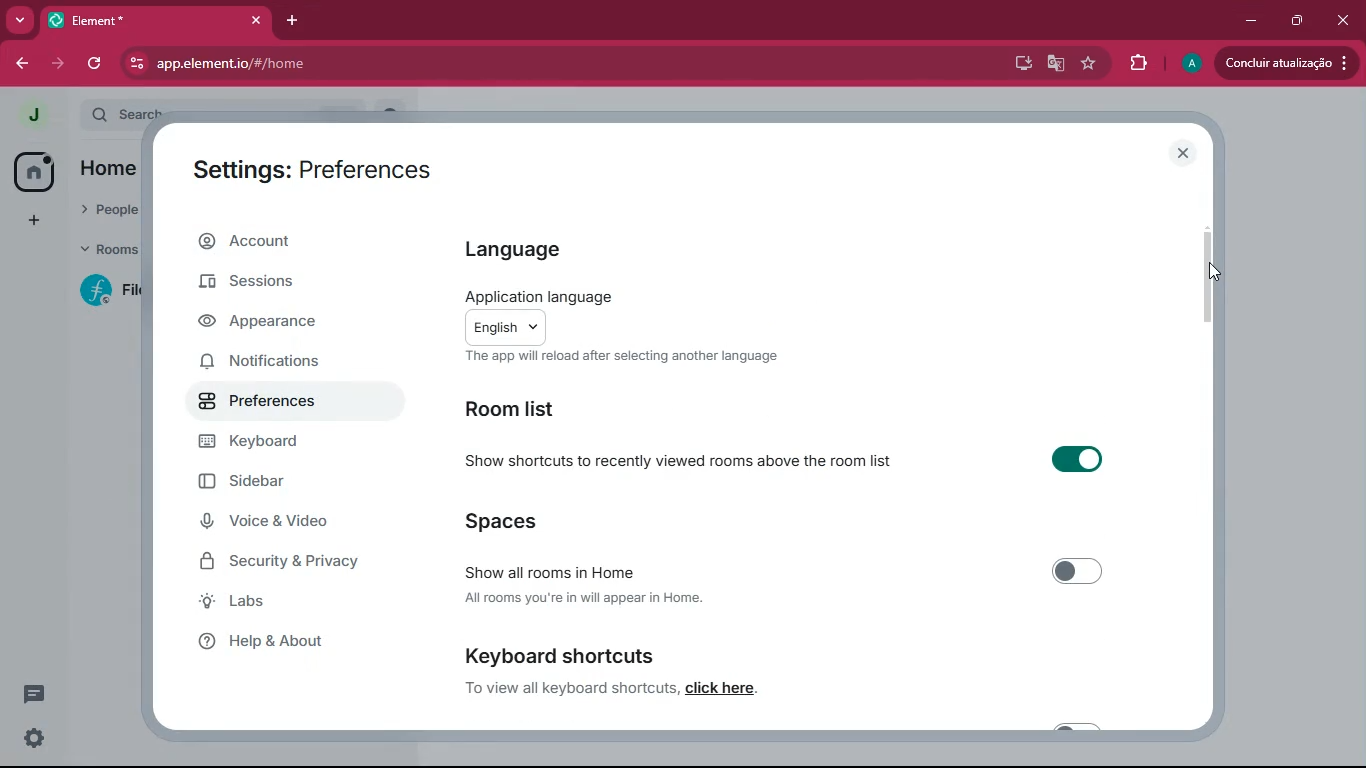 This screenshot has height=768, width=1366. What do you see at coordinates (569, 687) in the screenshot?
I see `to view all keyboard shortcuts` at bounding box center [569, 687].